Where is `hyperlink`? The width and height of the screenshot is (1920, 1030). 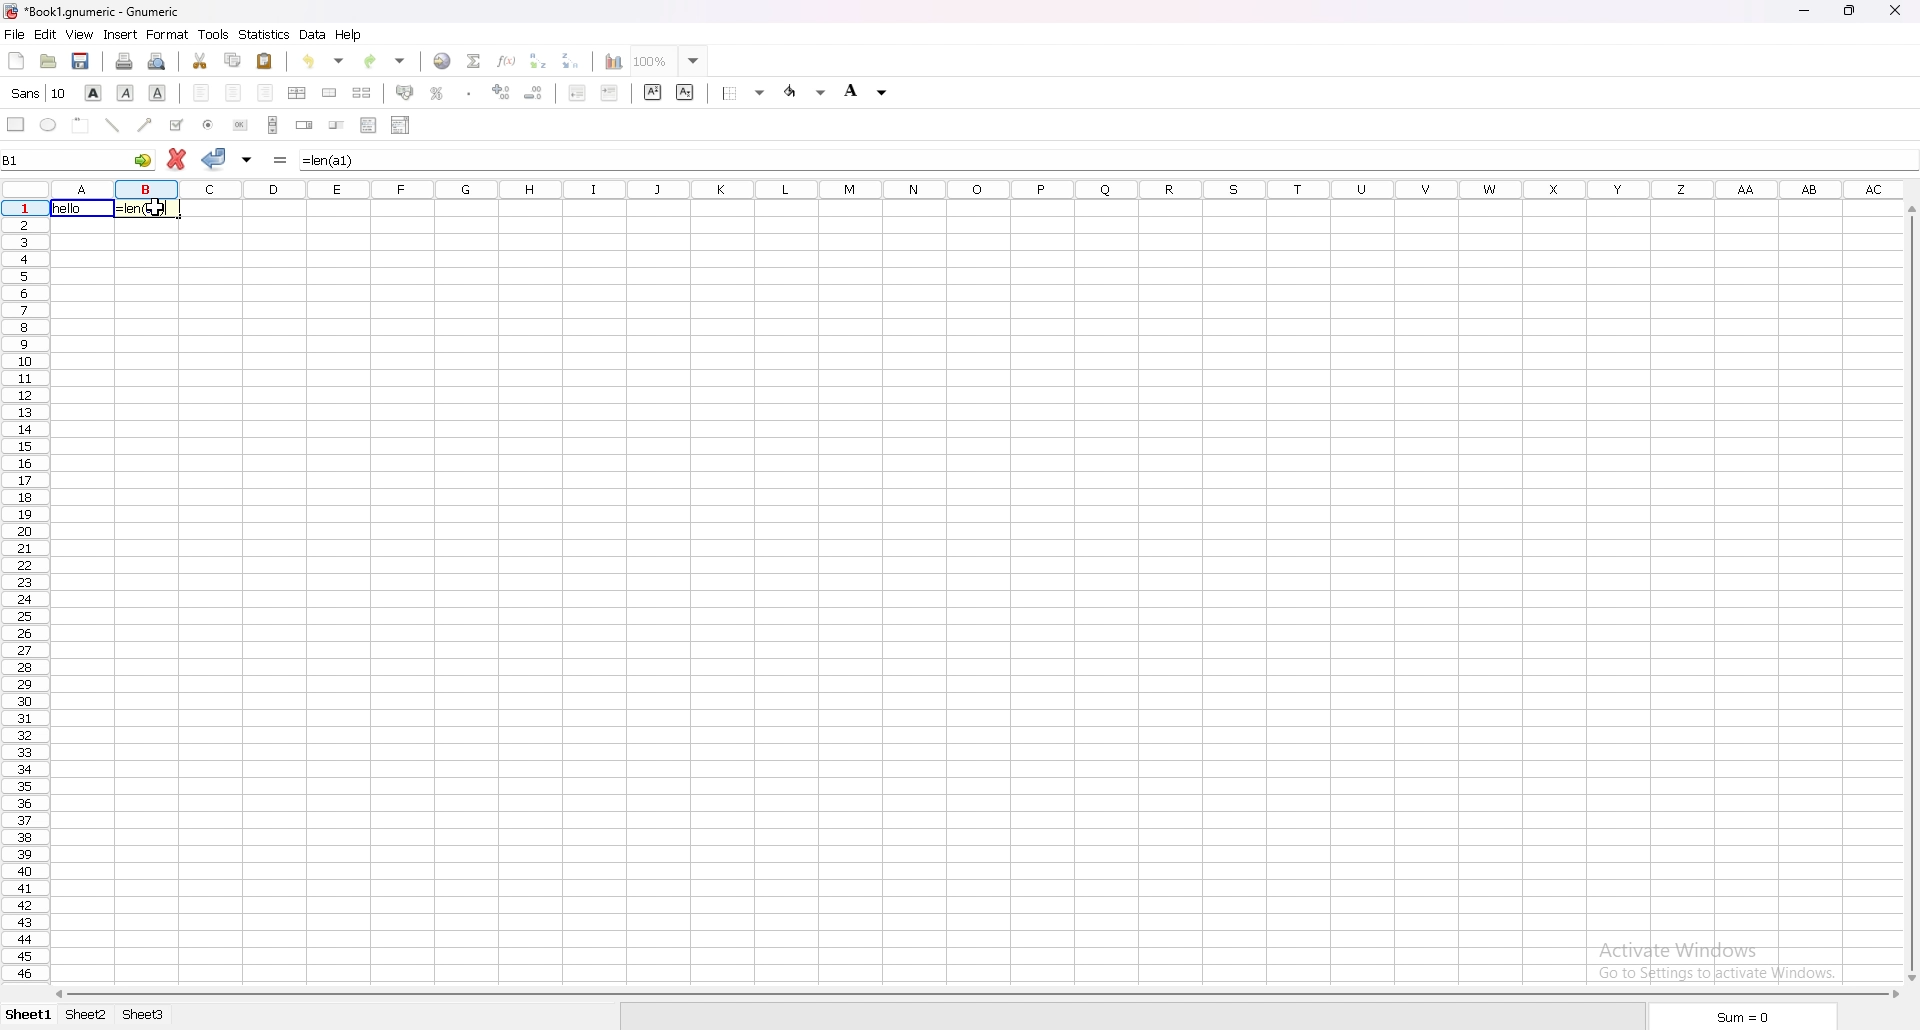
hyperlink is located at coordinates (443, 60).